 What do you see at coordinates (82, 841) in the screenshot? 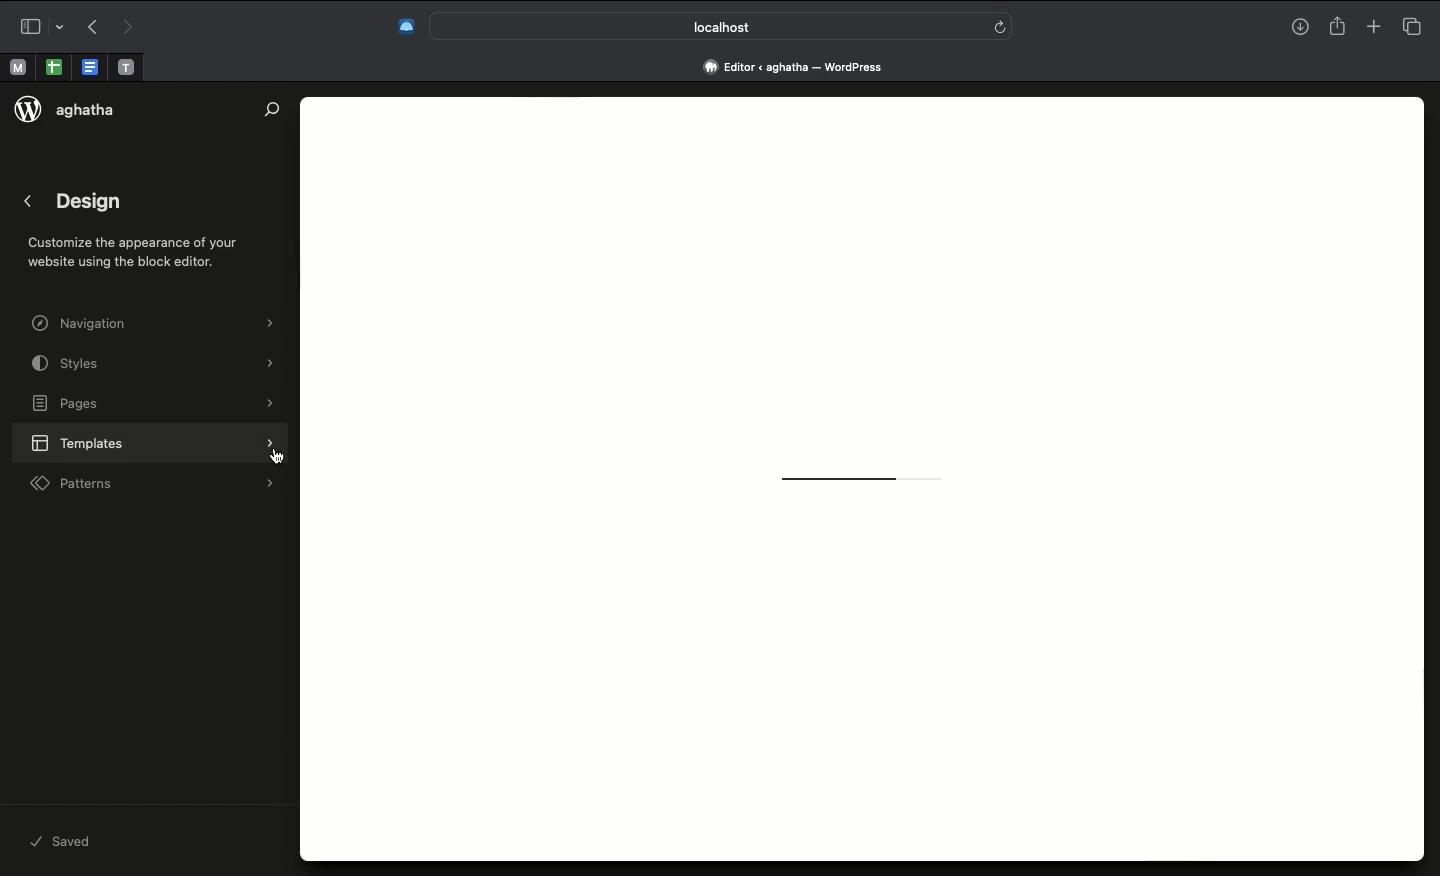
I see `Saved` at bounding box center [82, 841].